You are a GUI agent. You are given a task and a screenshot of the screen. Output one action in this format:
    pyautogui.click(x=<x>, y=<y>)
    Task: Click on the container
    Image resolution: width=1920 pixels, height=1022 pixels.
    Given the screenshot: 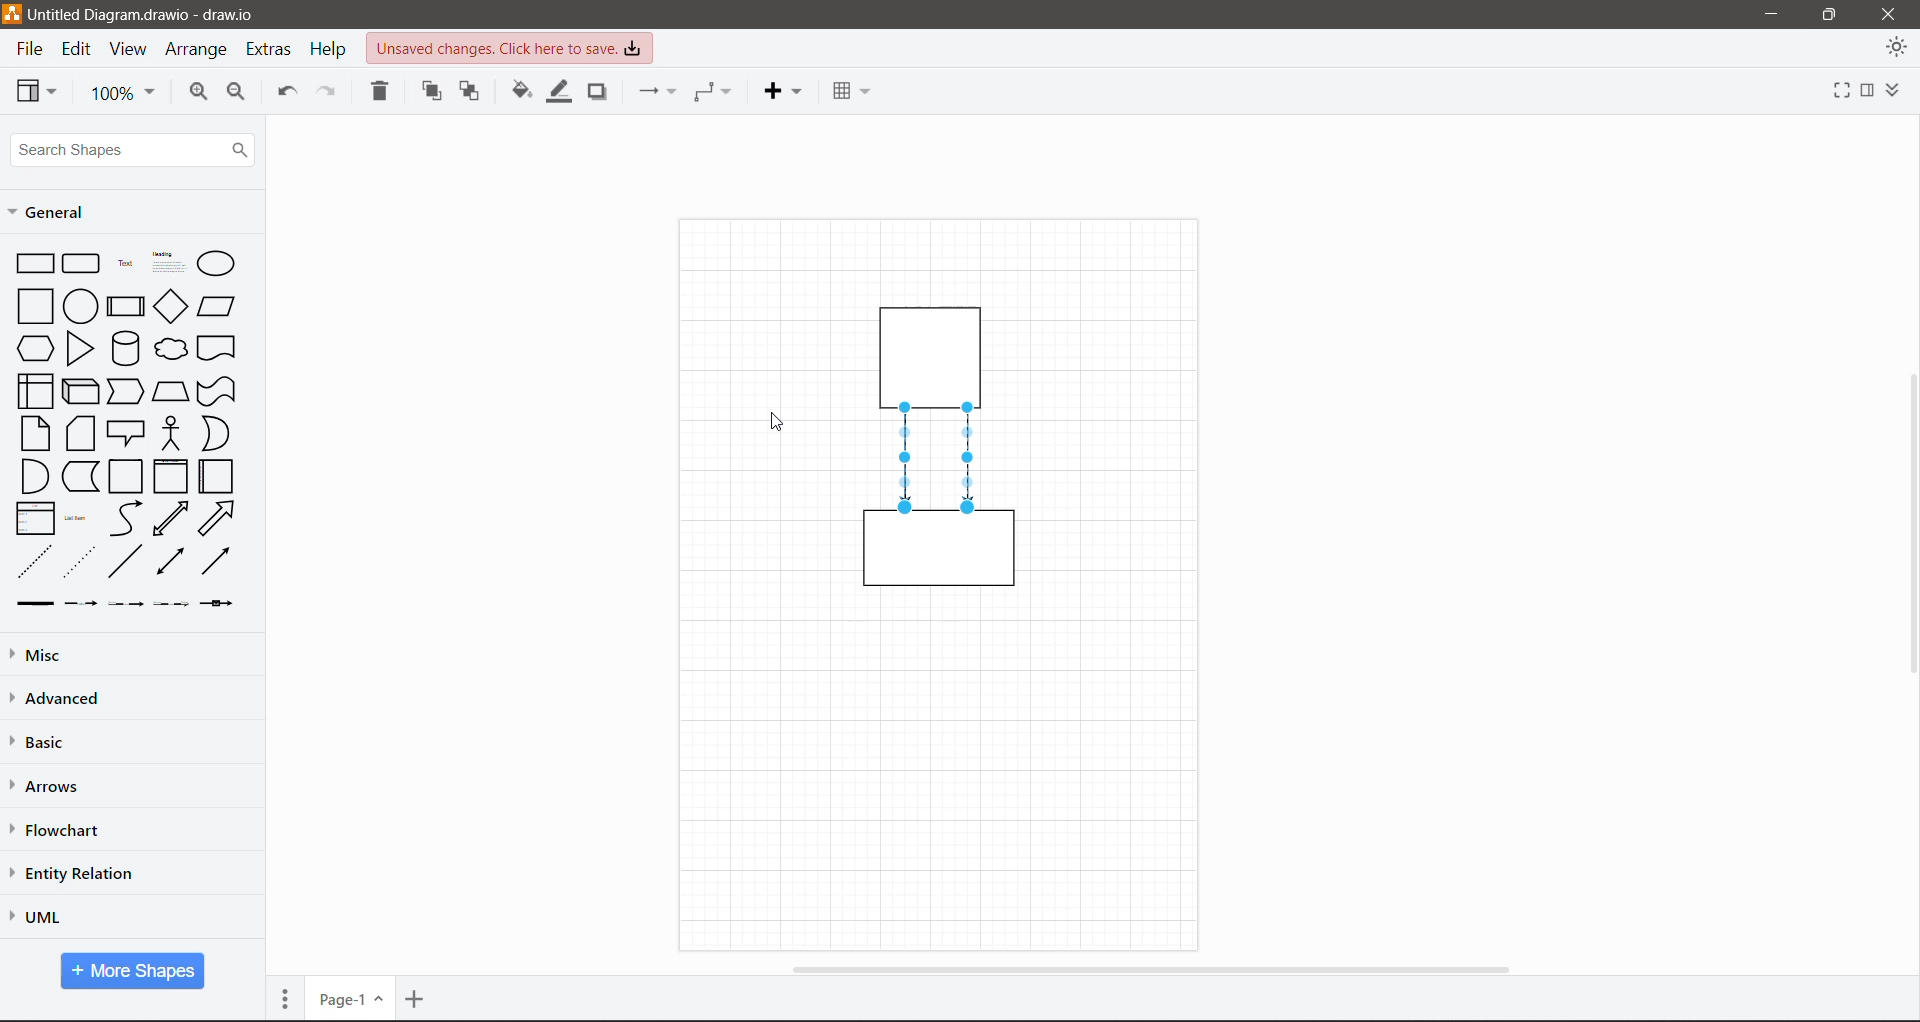 What is the action you would take?
    pyautogui.click(x=936, y=353)
    